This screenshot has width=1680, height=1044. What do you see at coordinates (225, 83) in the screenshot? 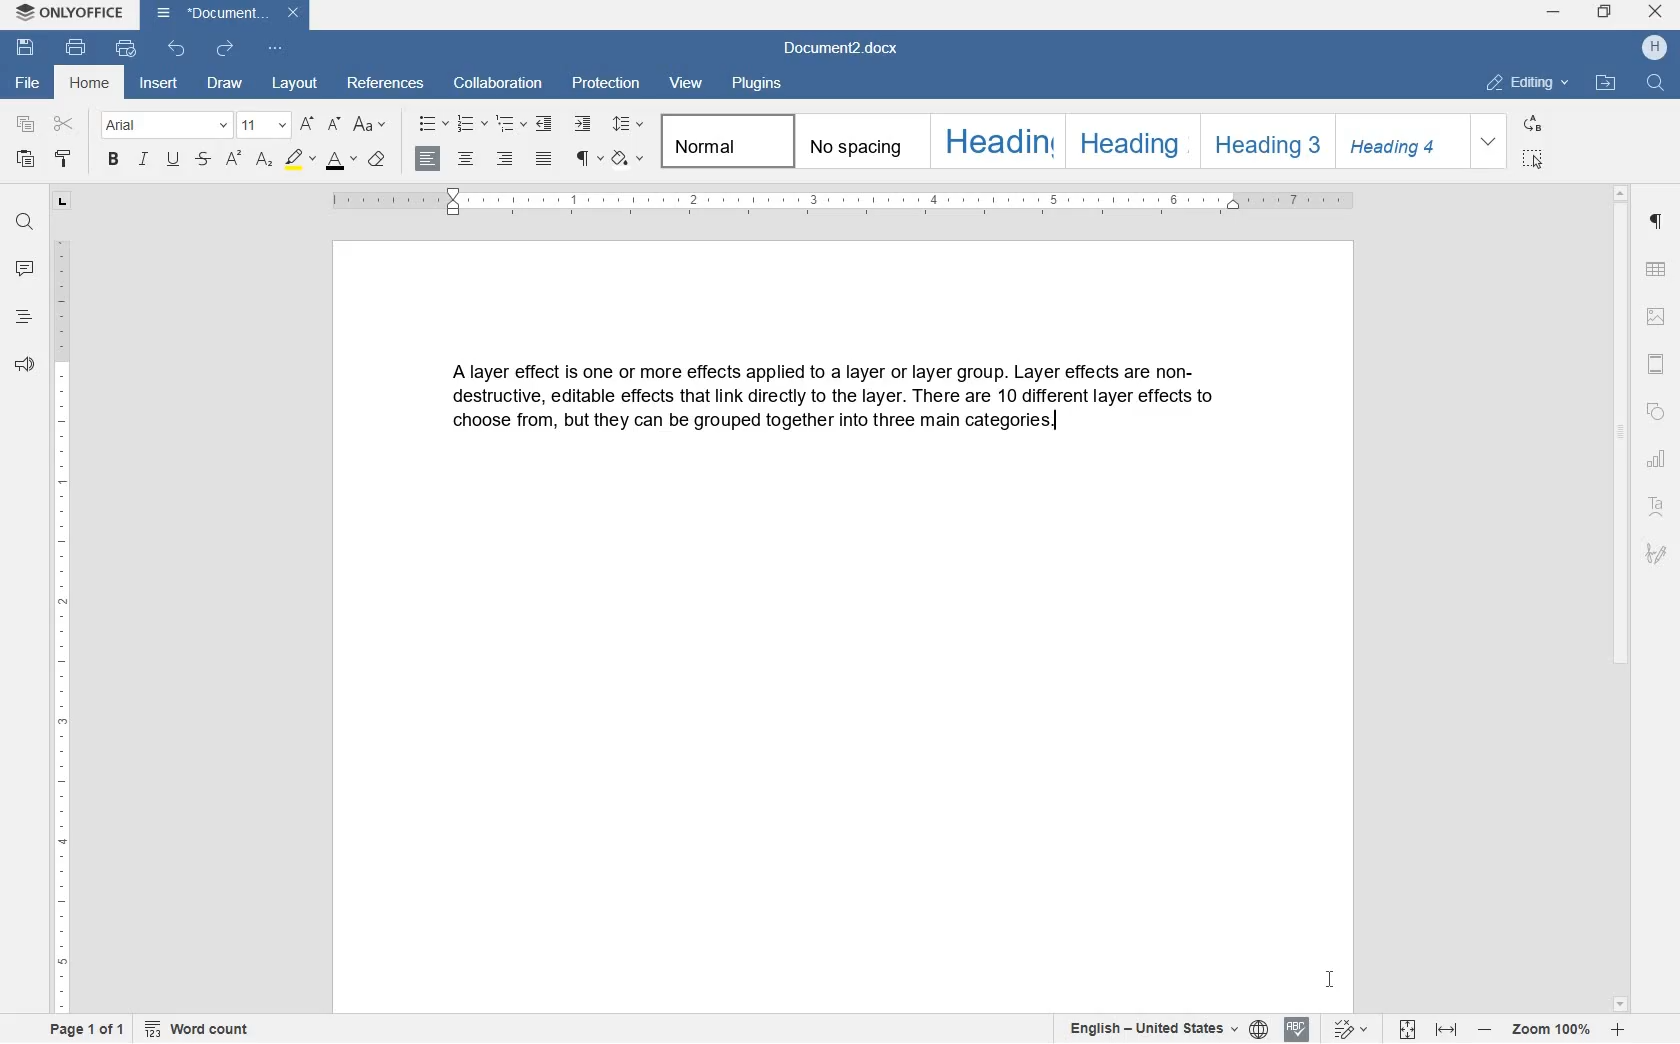
I see `DRAW` at bounding box center [225, 83].